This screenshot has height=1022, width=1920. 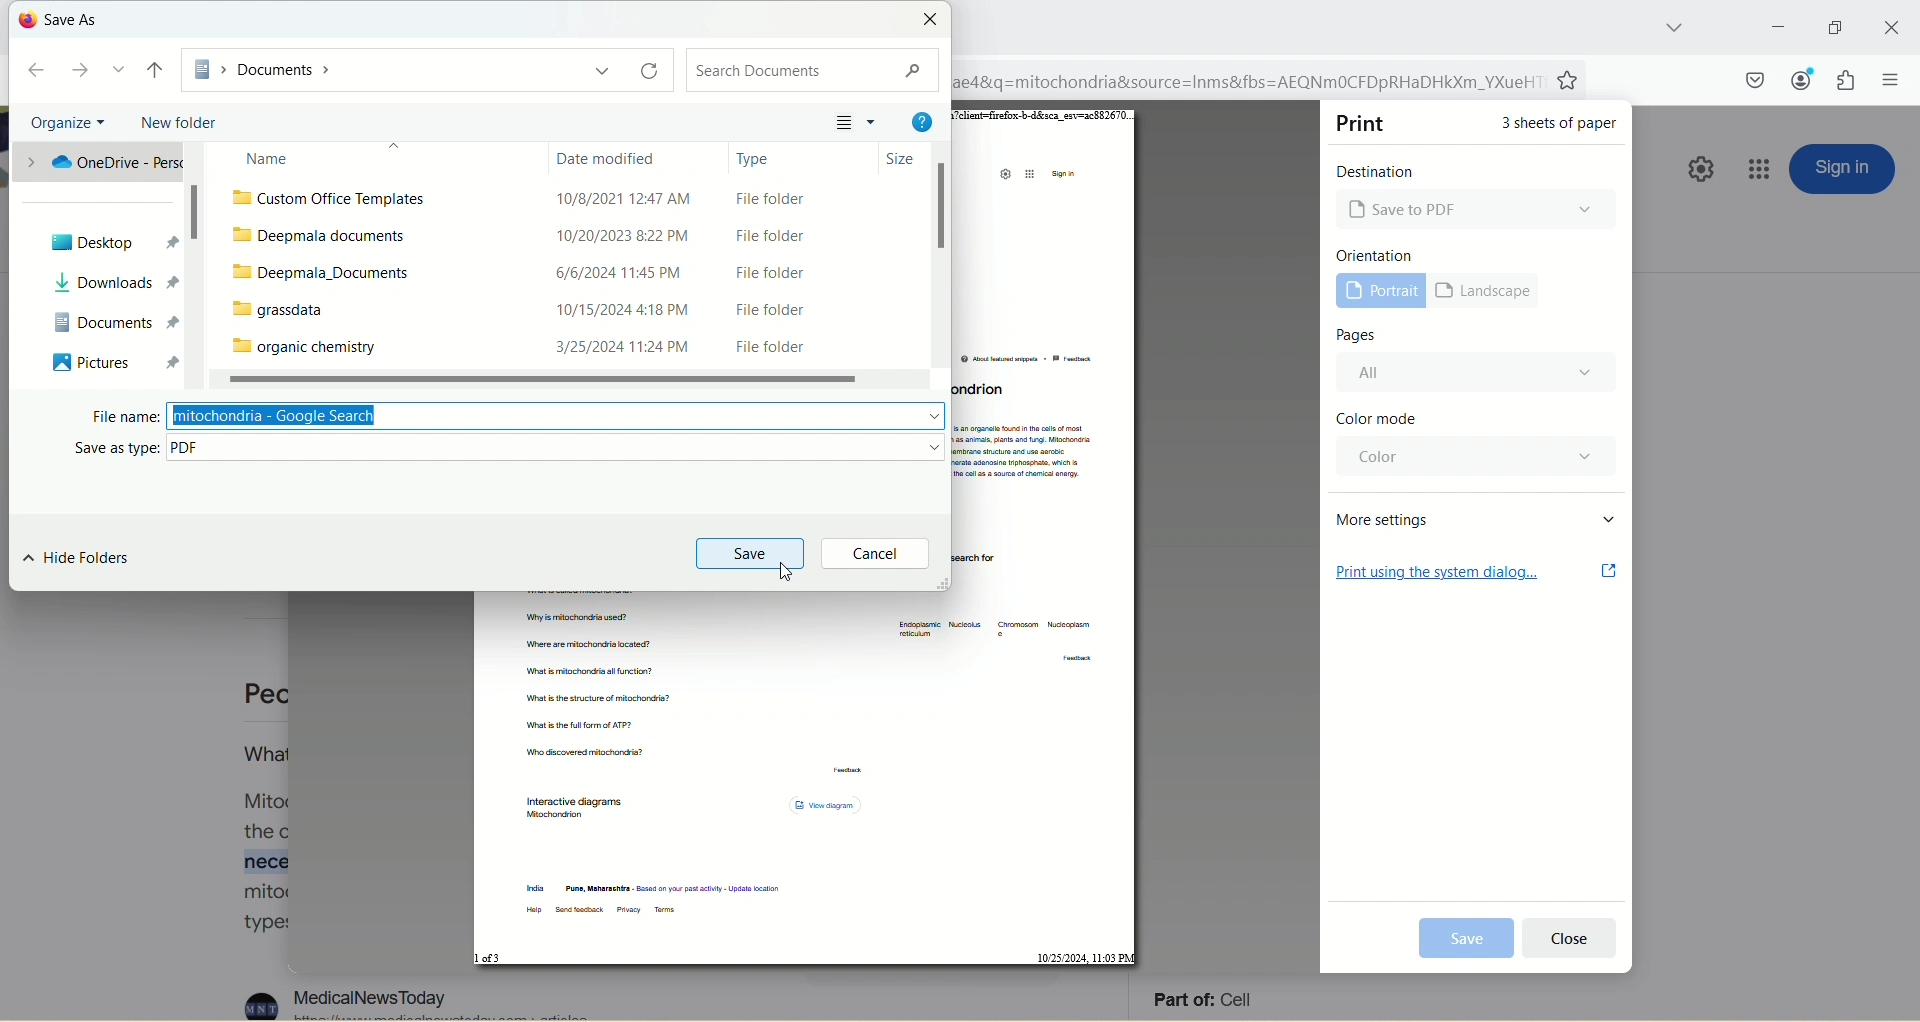 I want to click on logo, so click(x=27, y=21).